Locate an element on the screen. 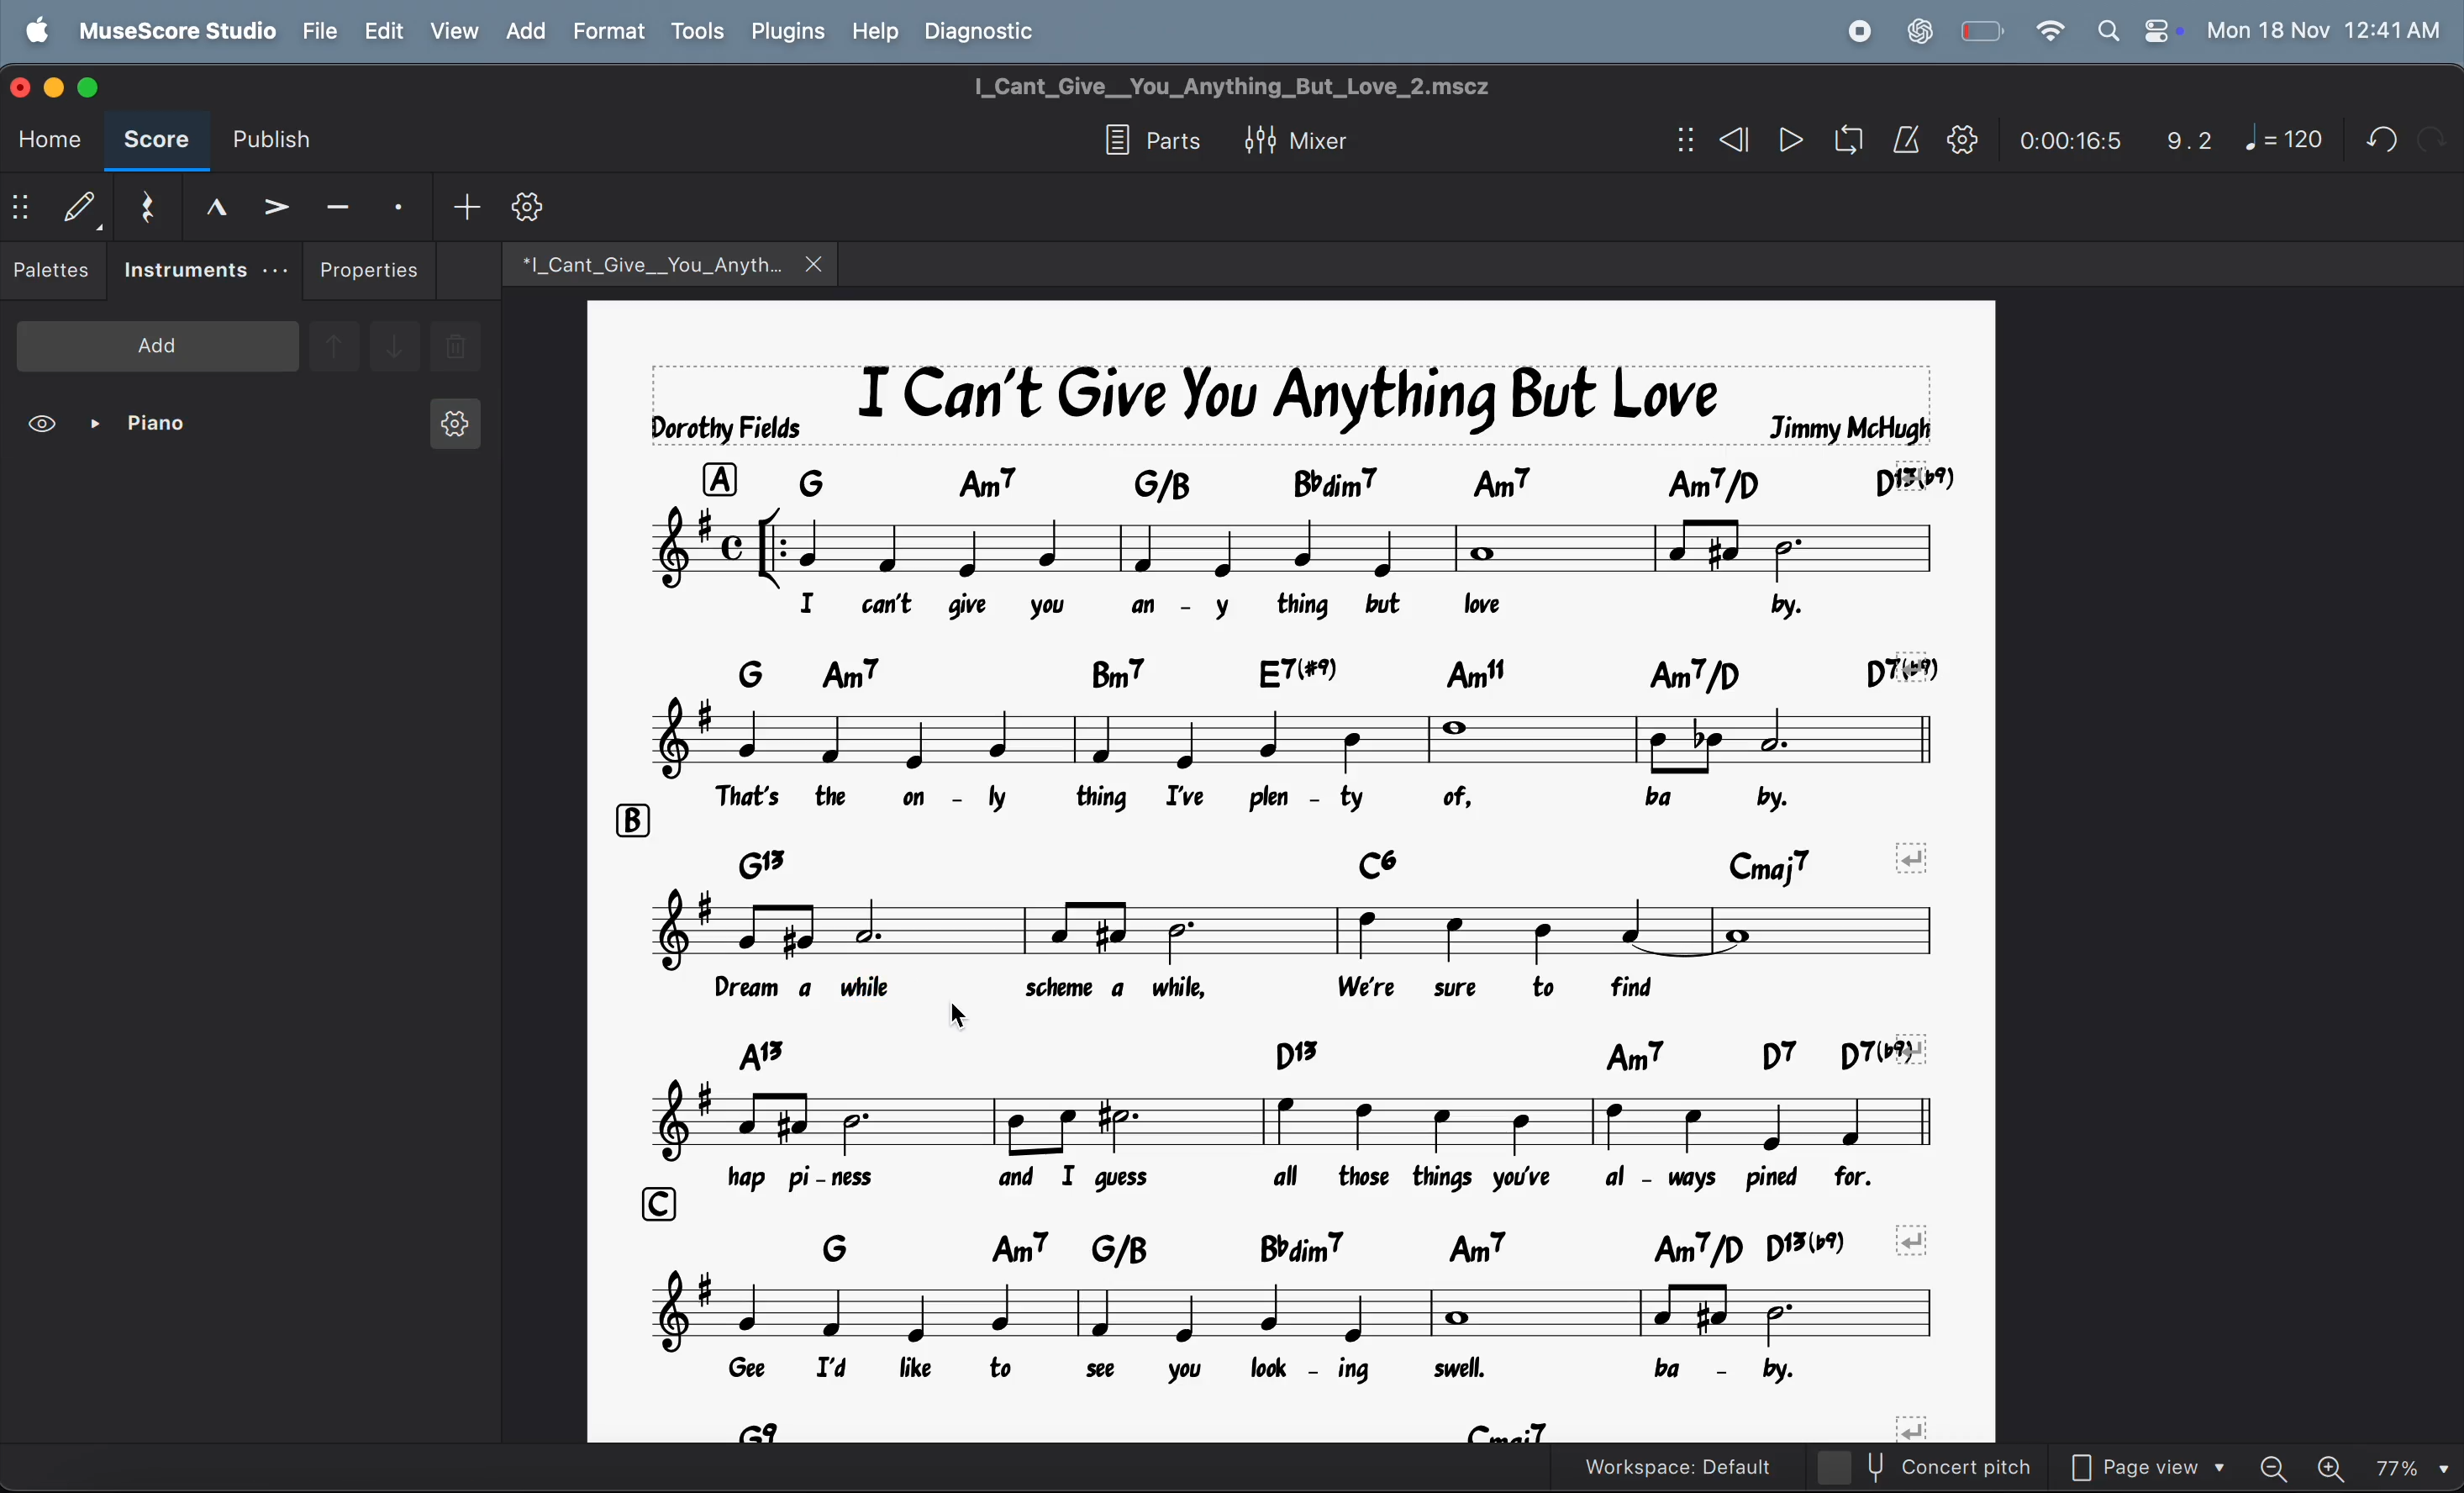 The height and width of the screenshot is (1493, 2464). chord symbols is located at coordinates (1359, 1248).